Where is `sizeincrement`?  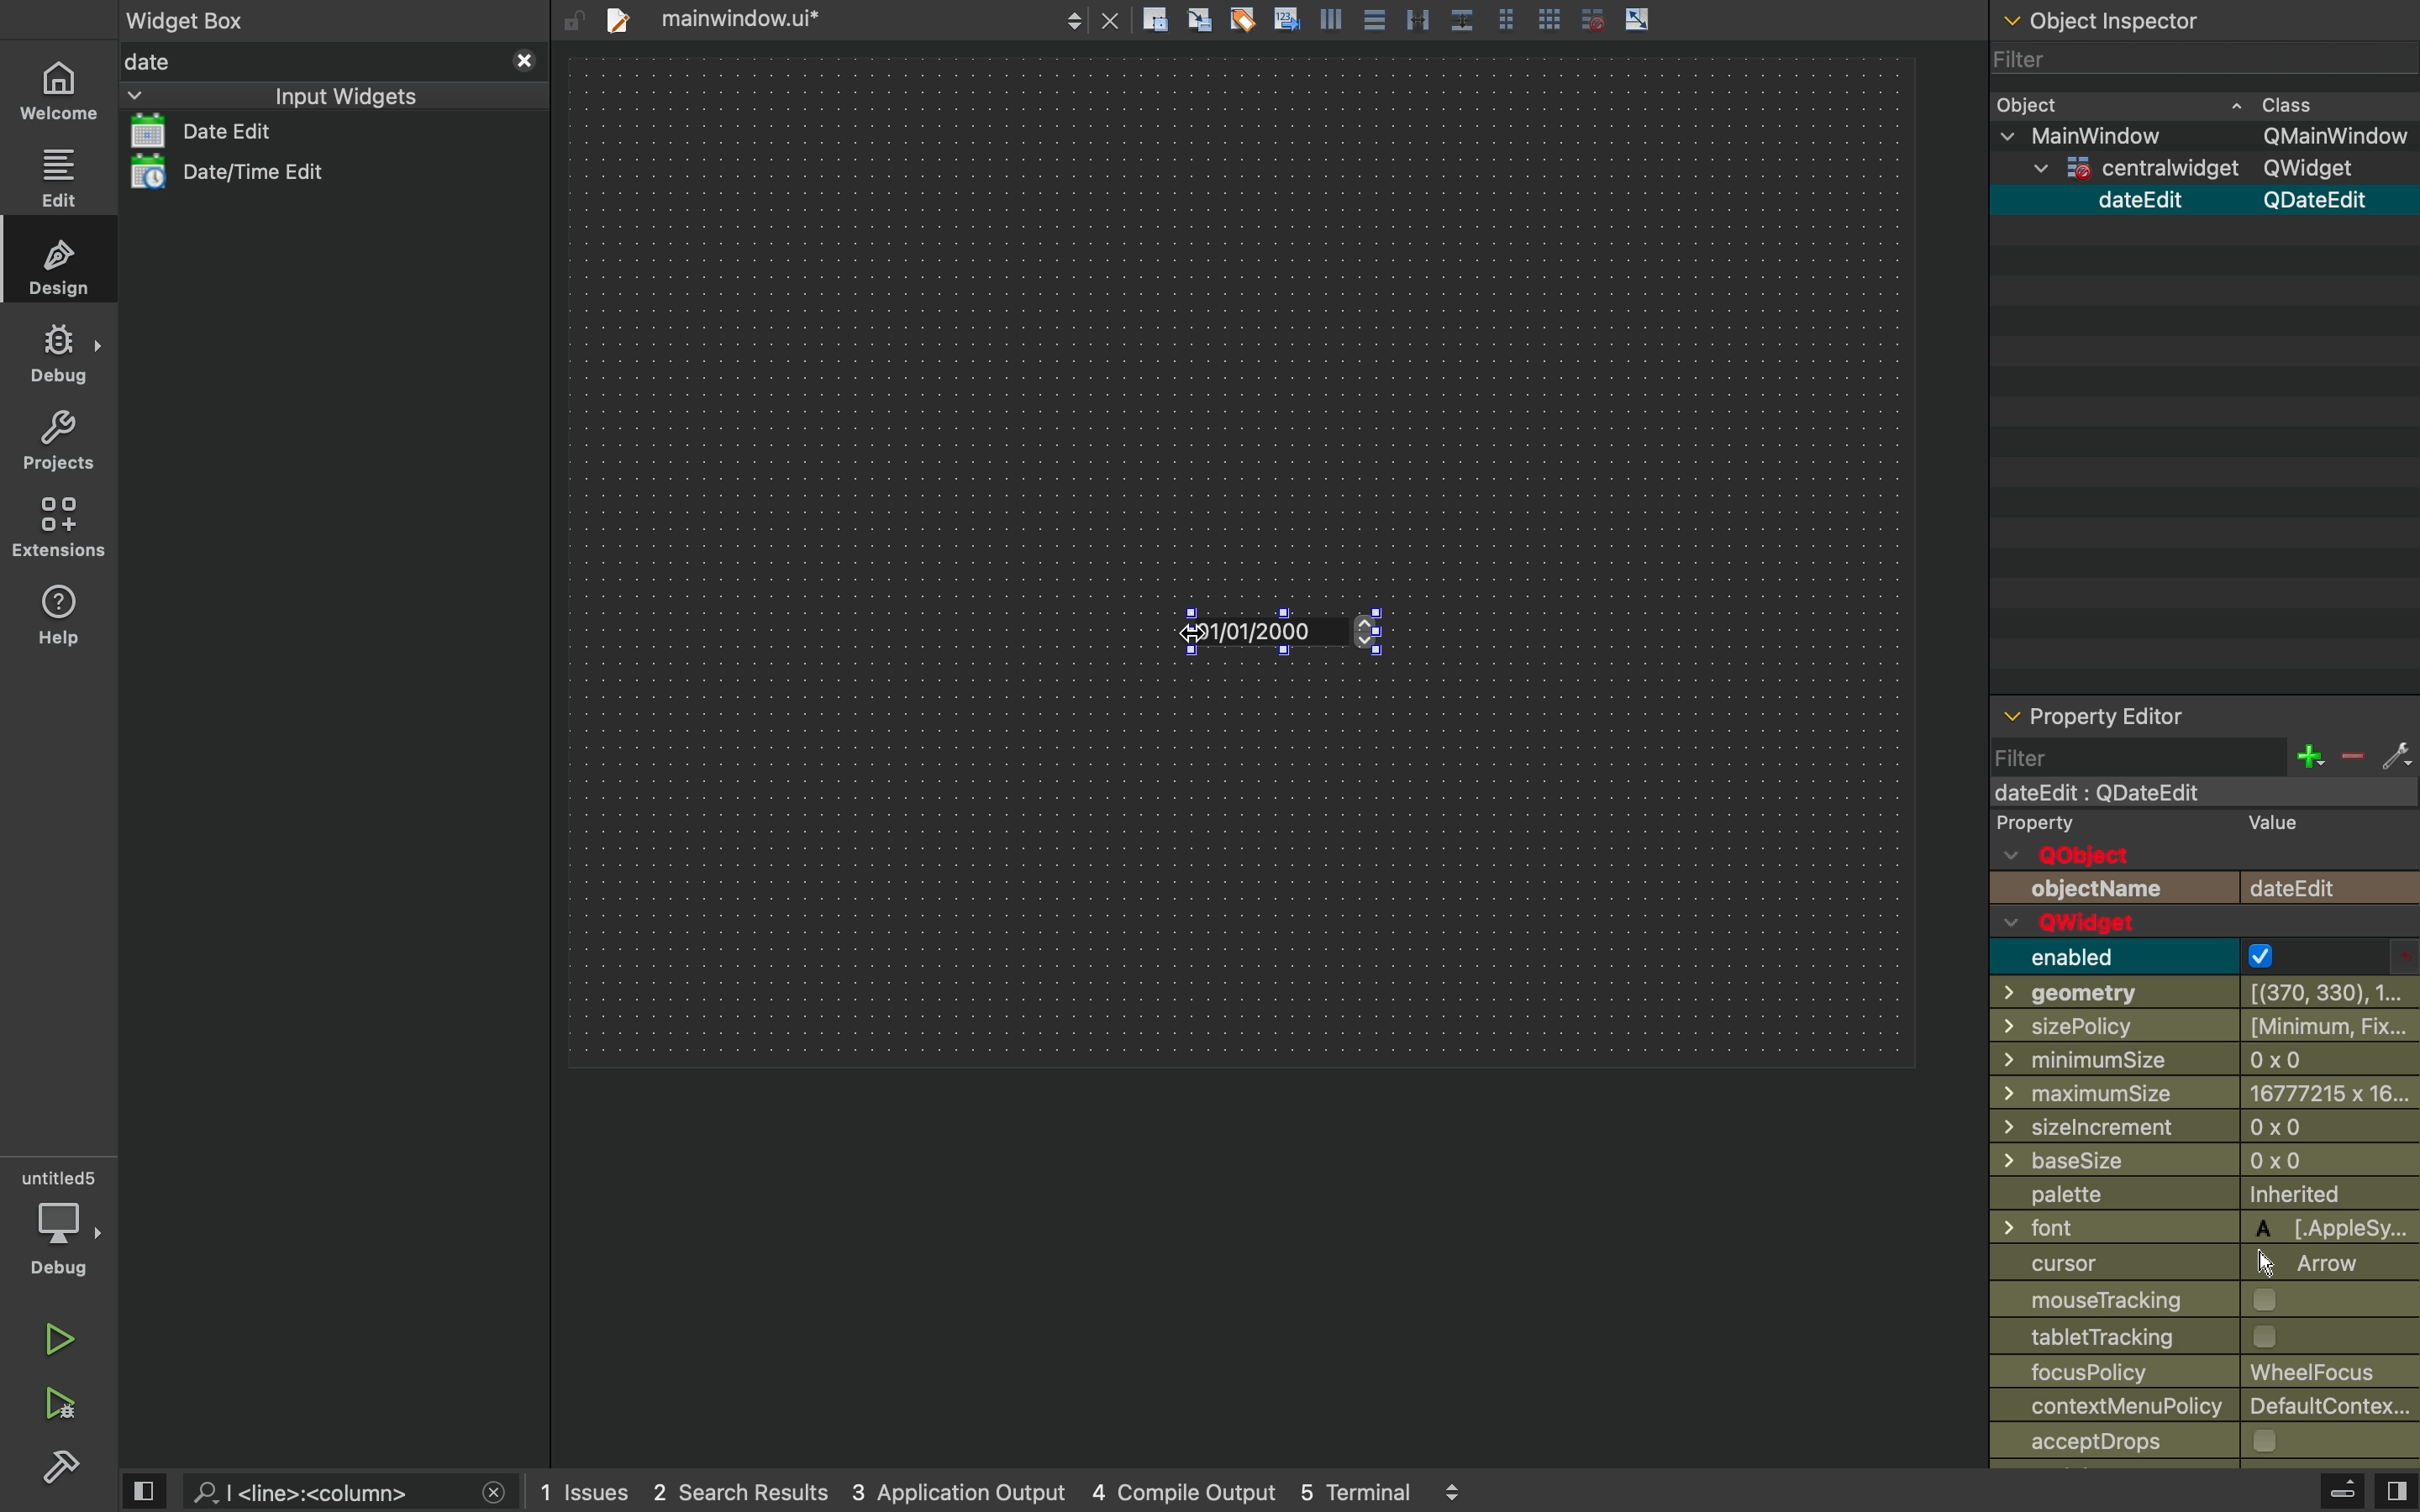 sizeincrement is located at coordinates (2205, 1131).